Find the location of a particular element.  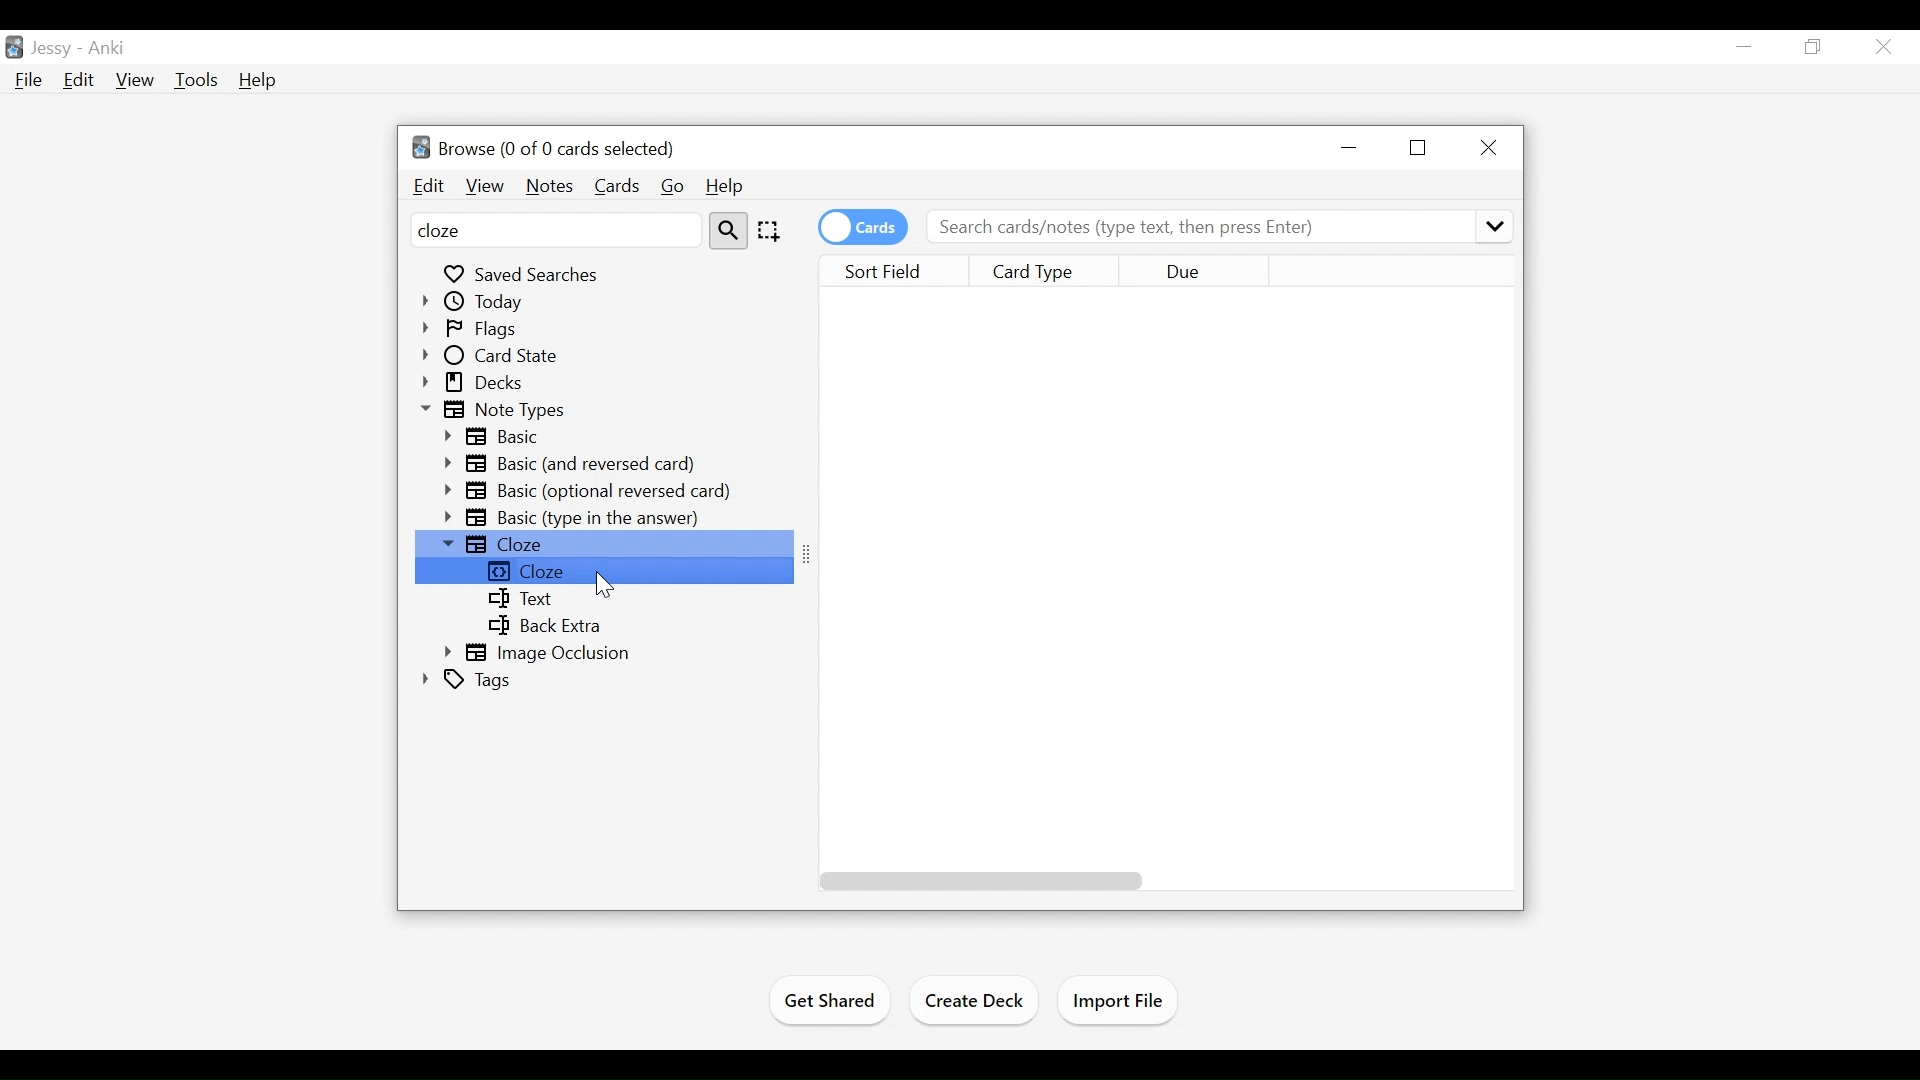

Edit is located at coordinates (80, 80).